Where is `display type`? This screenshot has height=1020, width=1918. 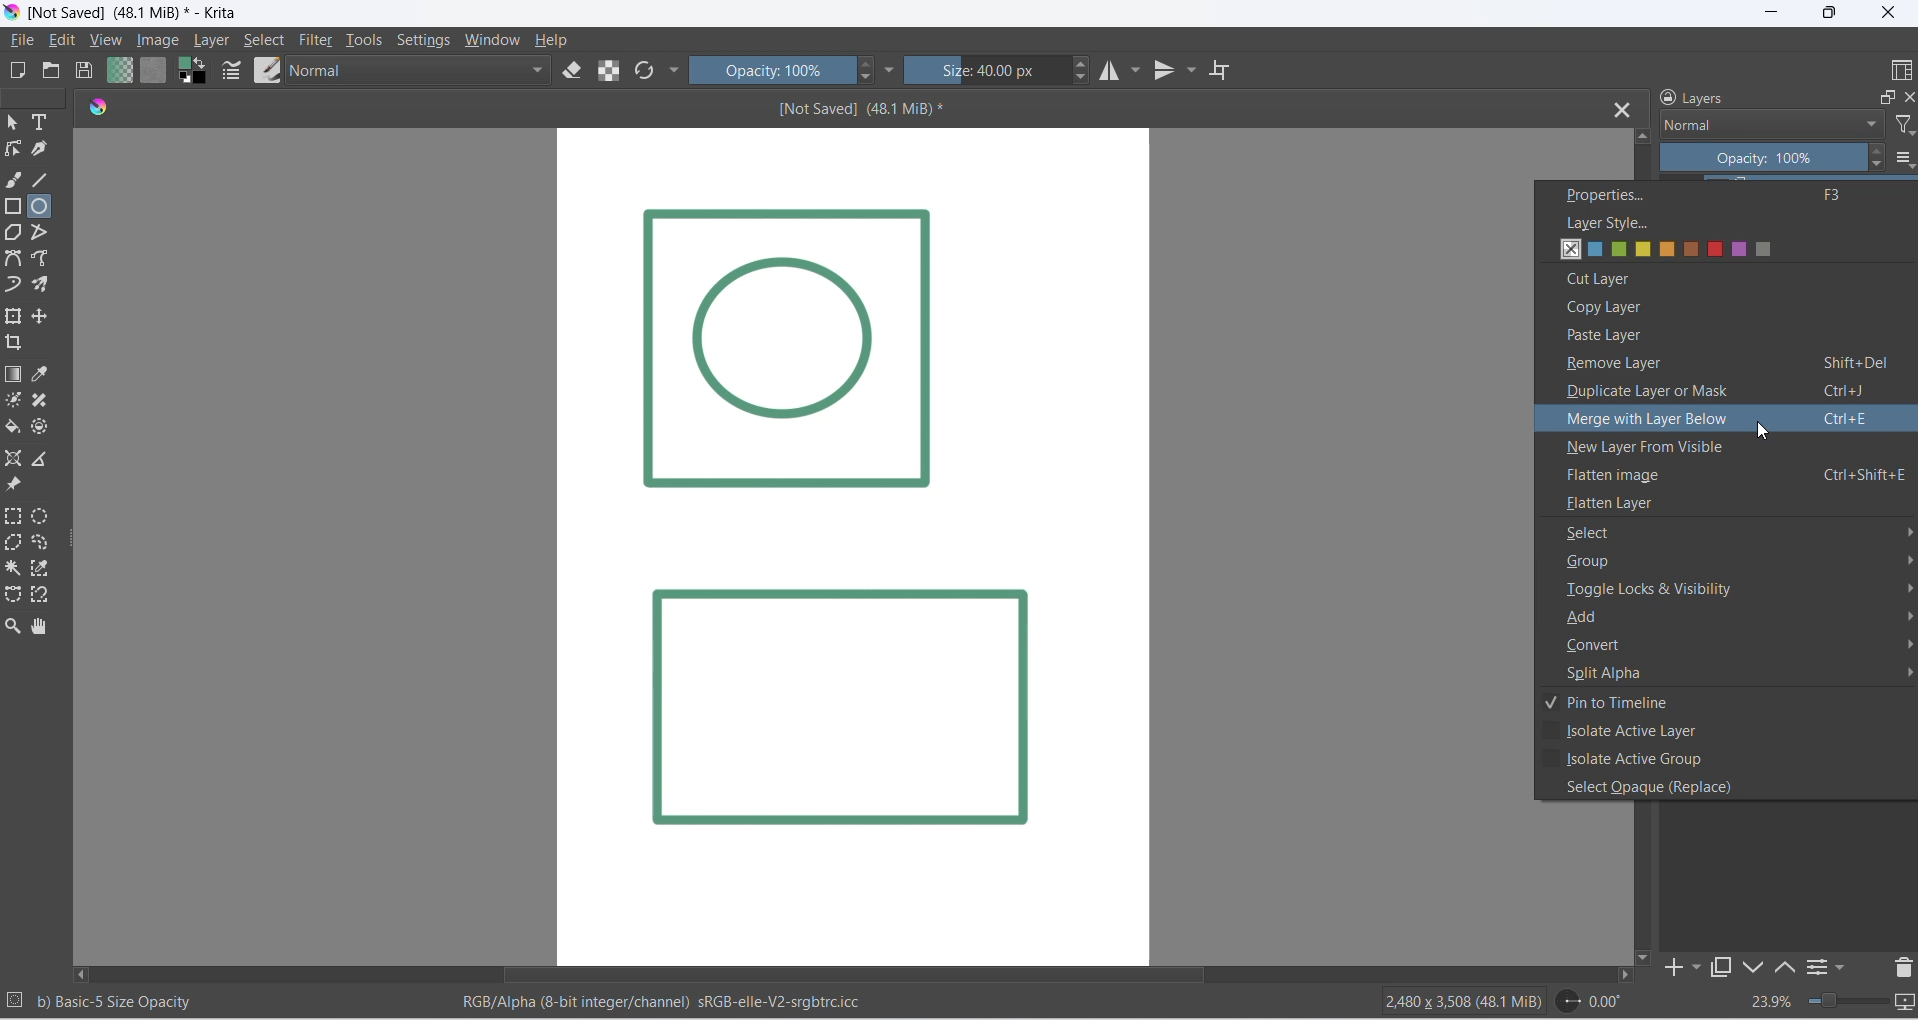
display type is located at coordinates (1898, 68).